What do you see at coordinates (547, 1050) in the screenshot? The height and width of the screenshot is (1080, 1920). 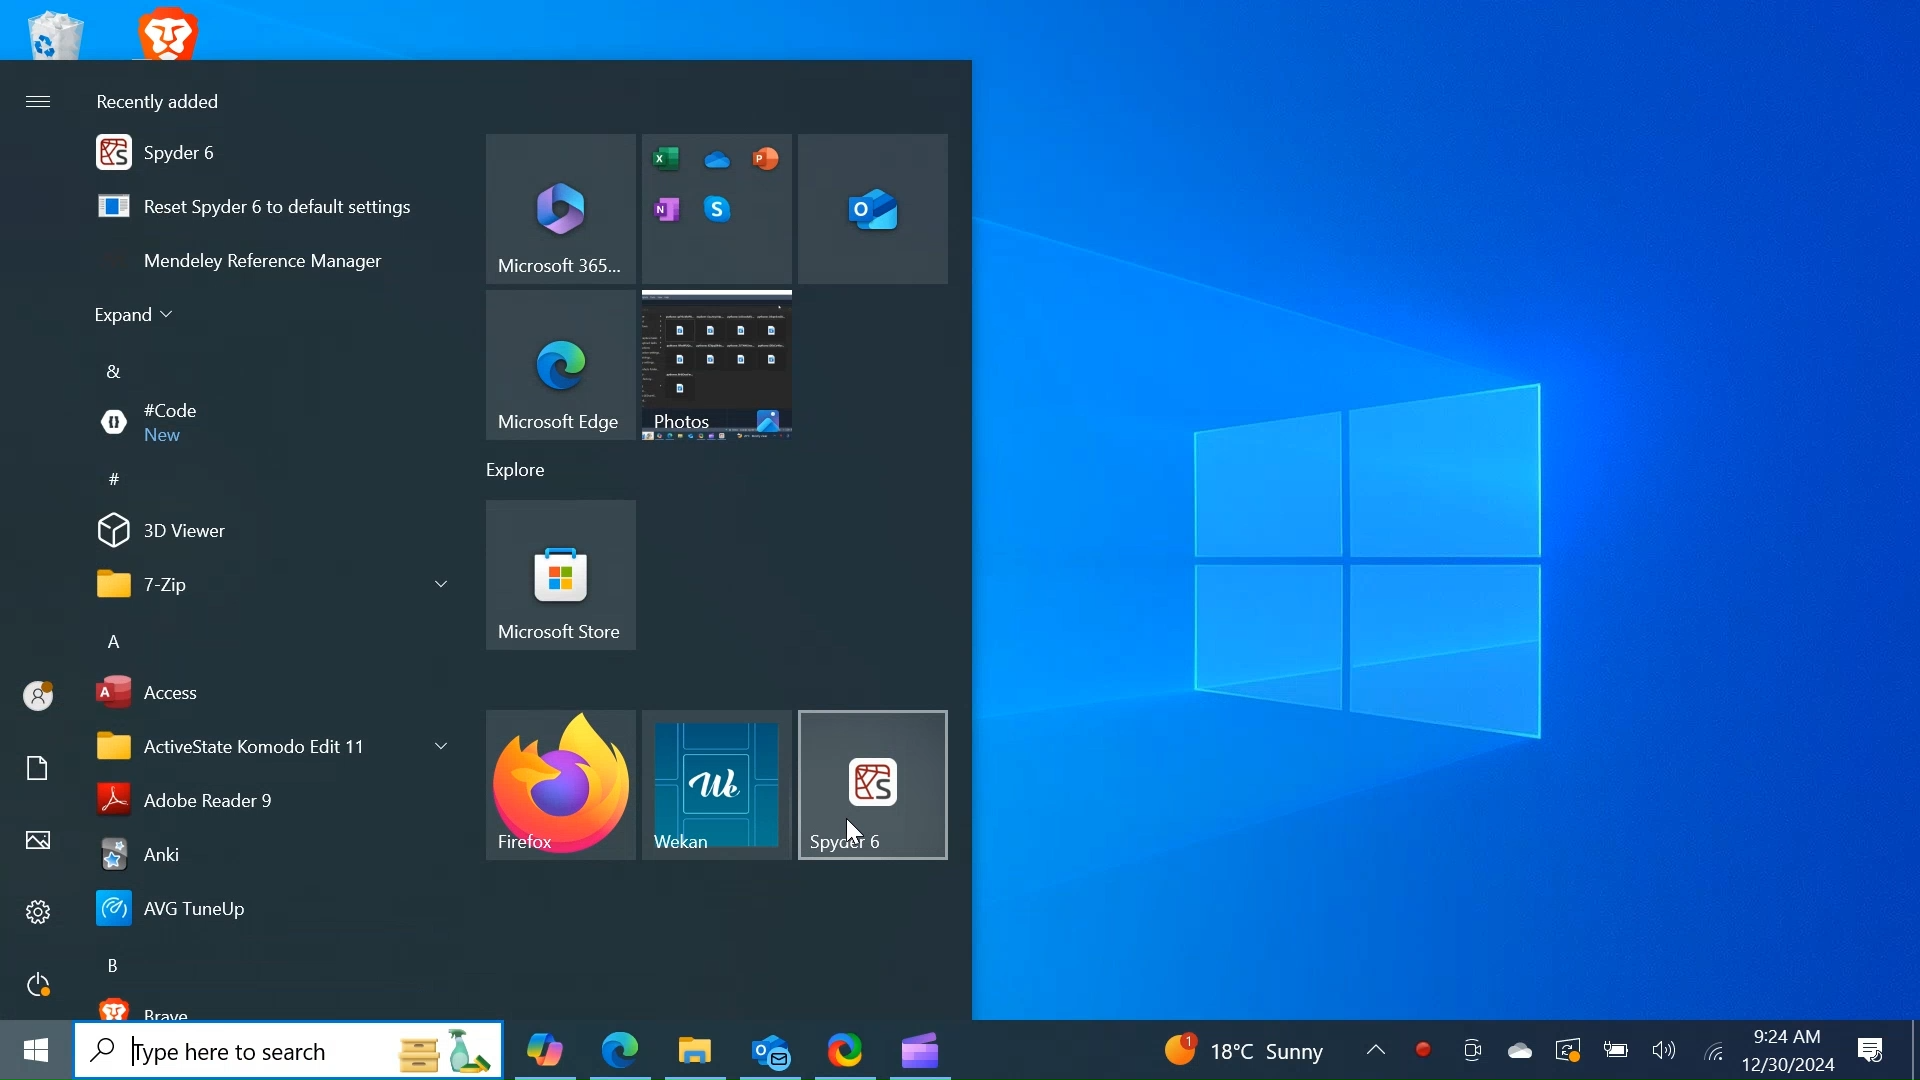 I see `Copilot` at bounding box center [547, 1050].